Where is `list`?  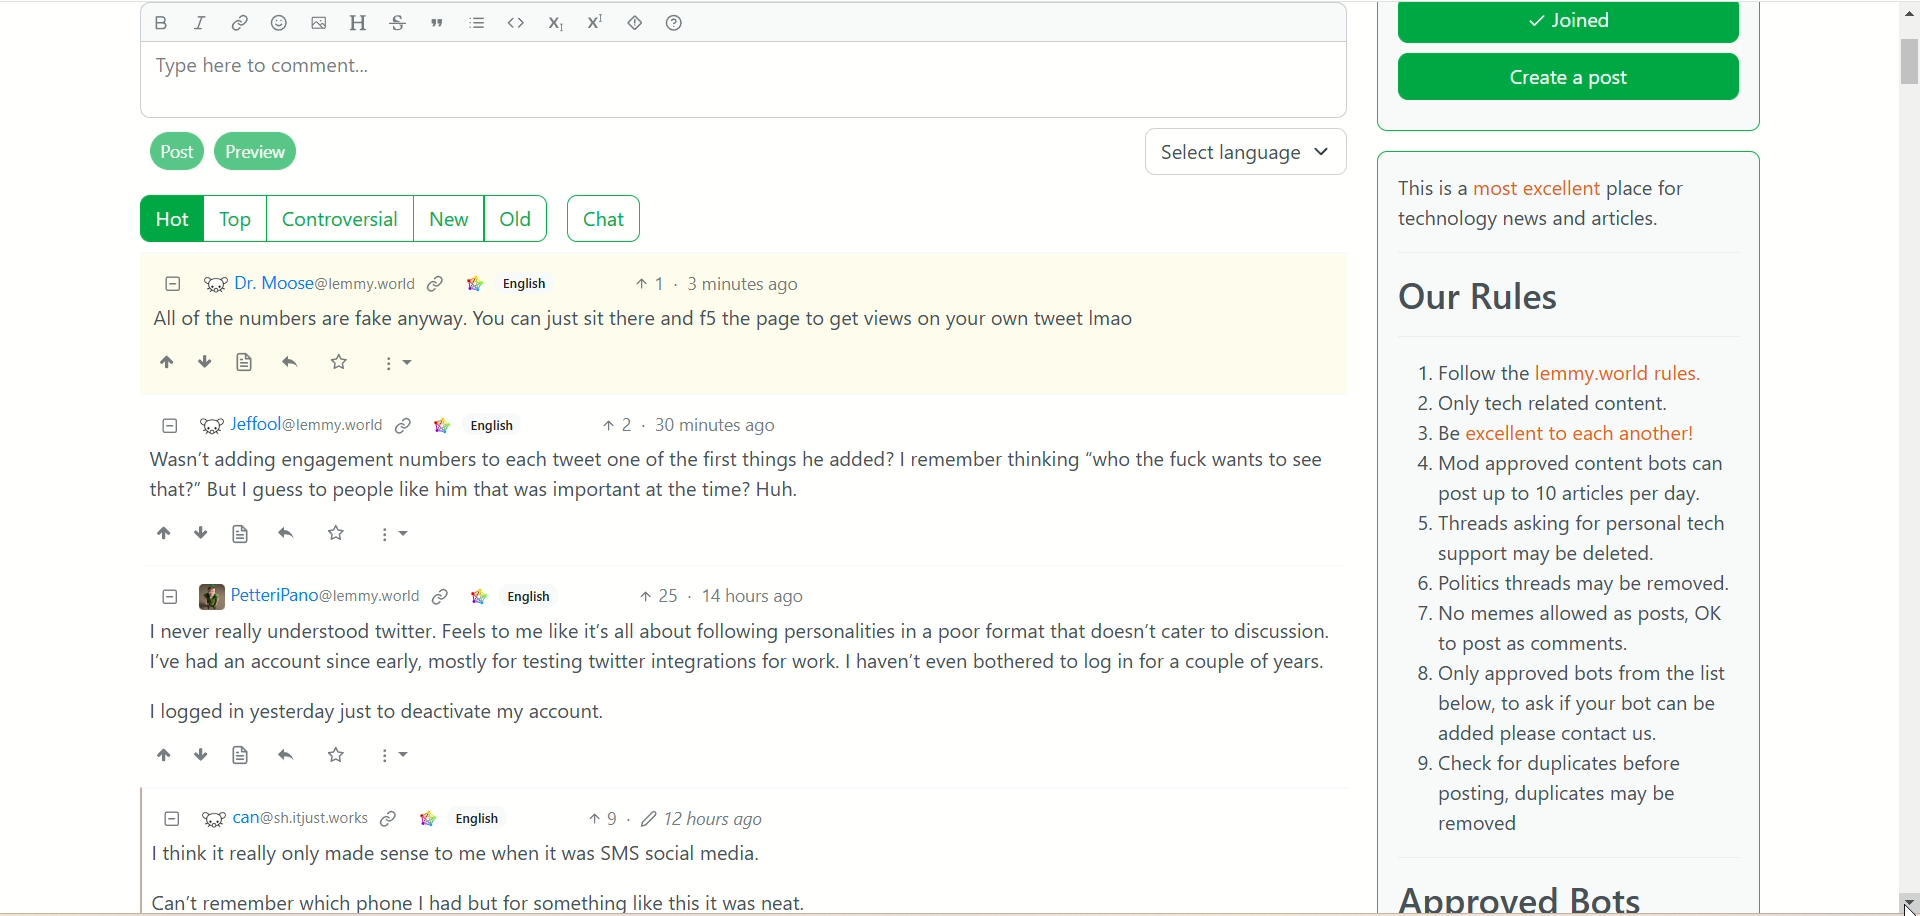 list is located at coordinates (478, 23).